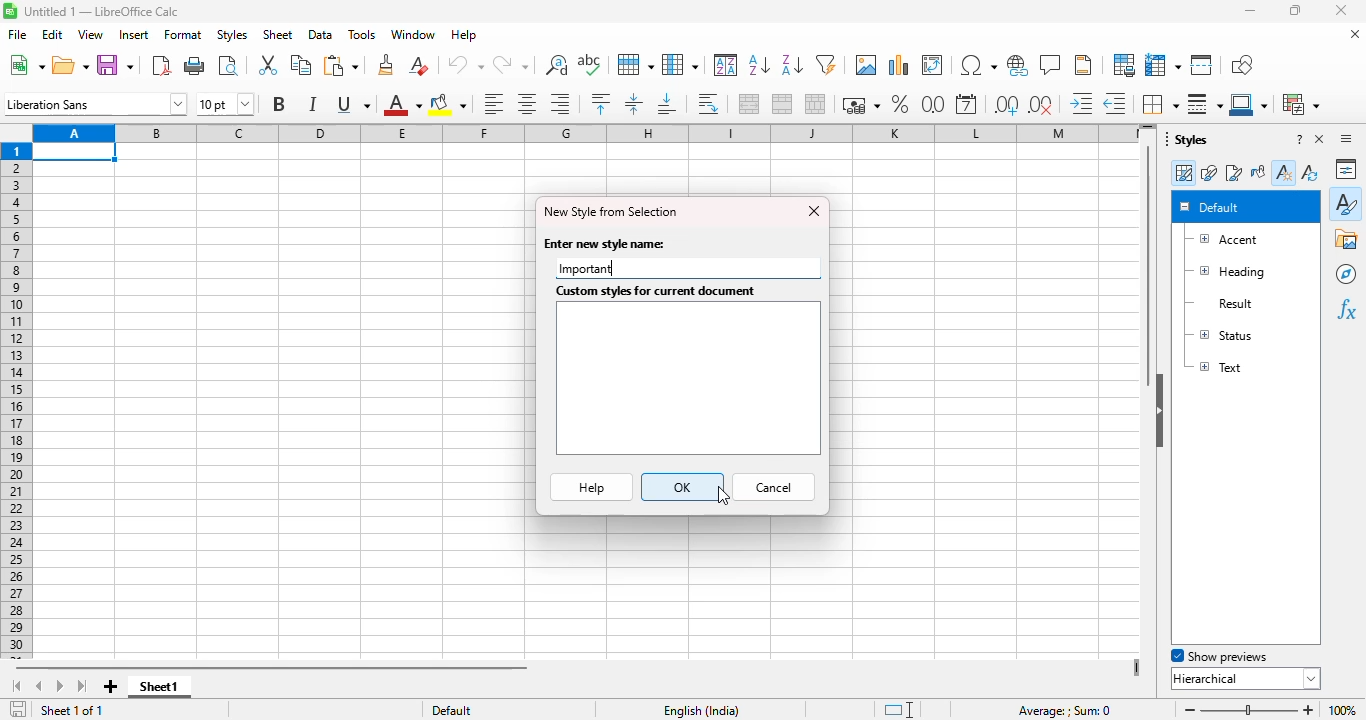 This screenshot has width=1366, height=720. I want to click on split window, so click(1202, 65).